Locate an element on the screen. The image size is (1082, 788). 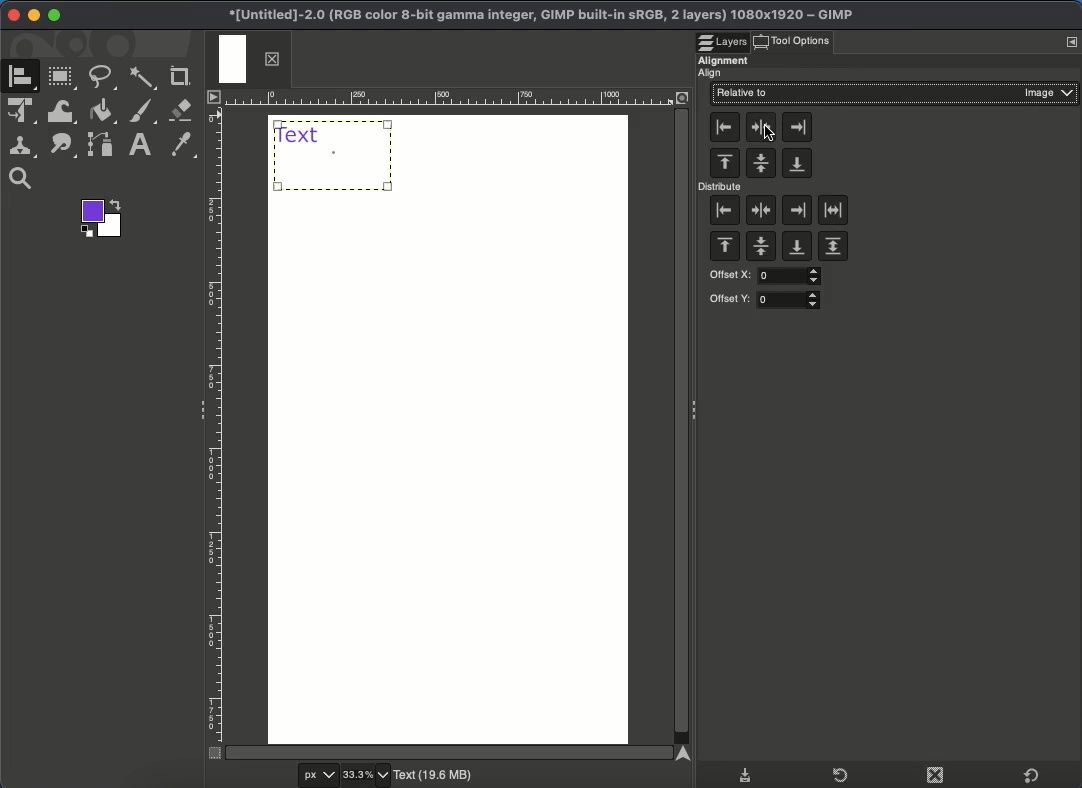
Path is located at coordinates (64, 146).